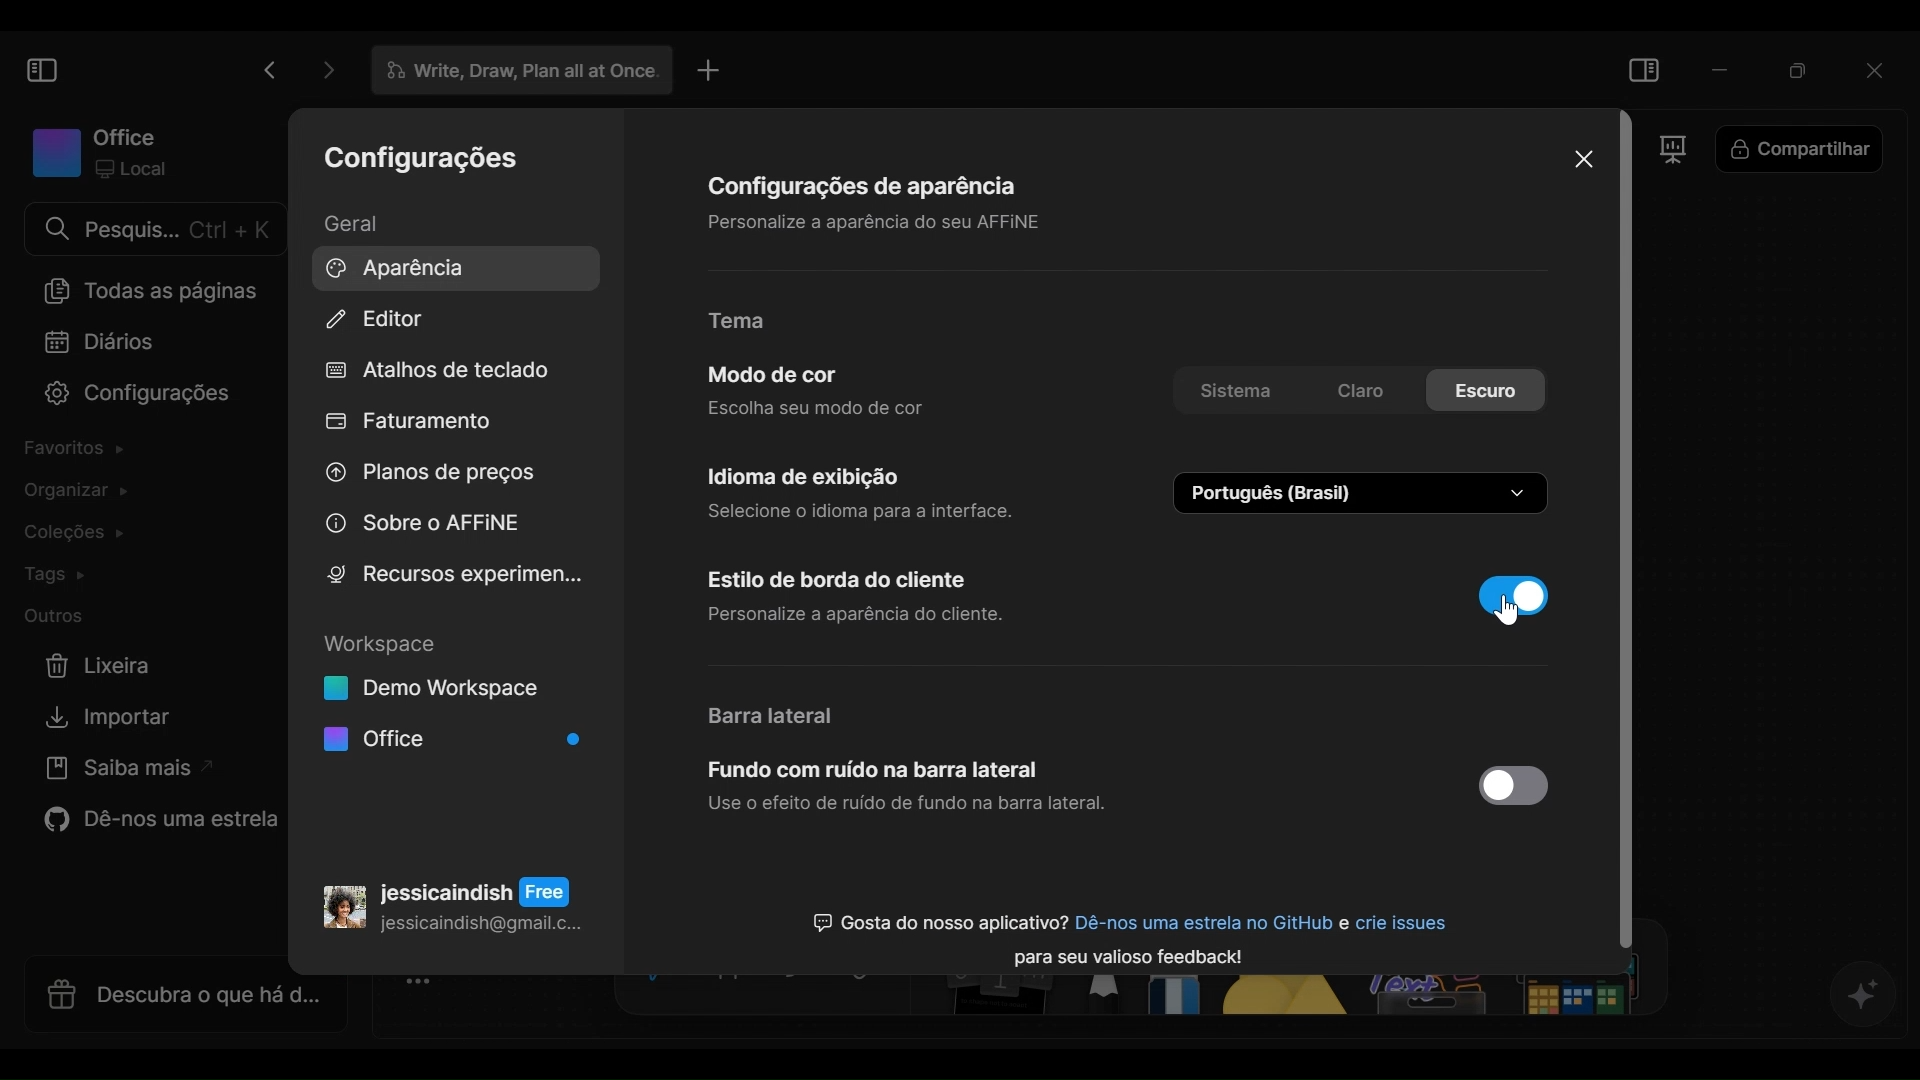 This screenshot has width=1920, height=1080. Describe the element at coordinates (1294, 1004) in the screenshot. I see `Shape` at that location.